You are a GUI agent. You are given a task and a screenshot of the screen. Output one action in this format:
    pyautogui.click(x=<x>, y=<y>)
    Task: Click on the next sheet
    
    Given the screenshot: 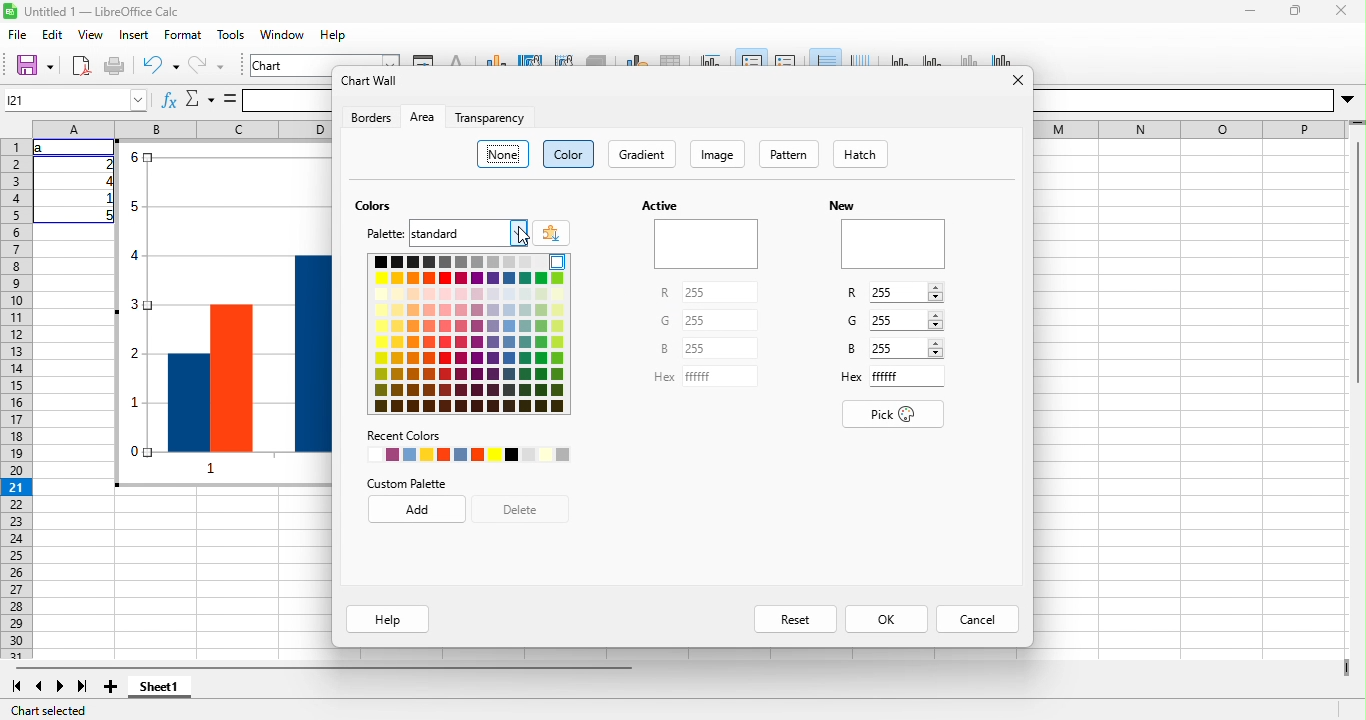 What is the action you would take?
    pyautogui.click(x=60, y=686)
    